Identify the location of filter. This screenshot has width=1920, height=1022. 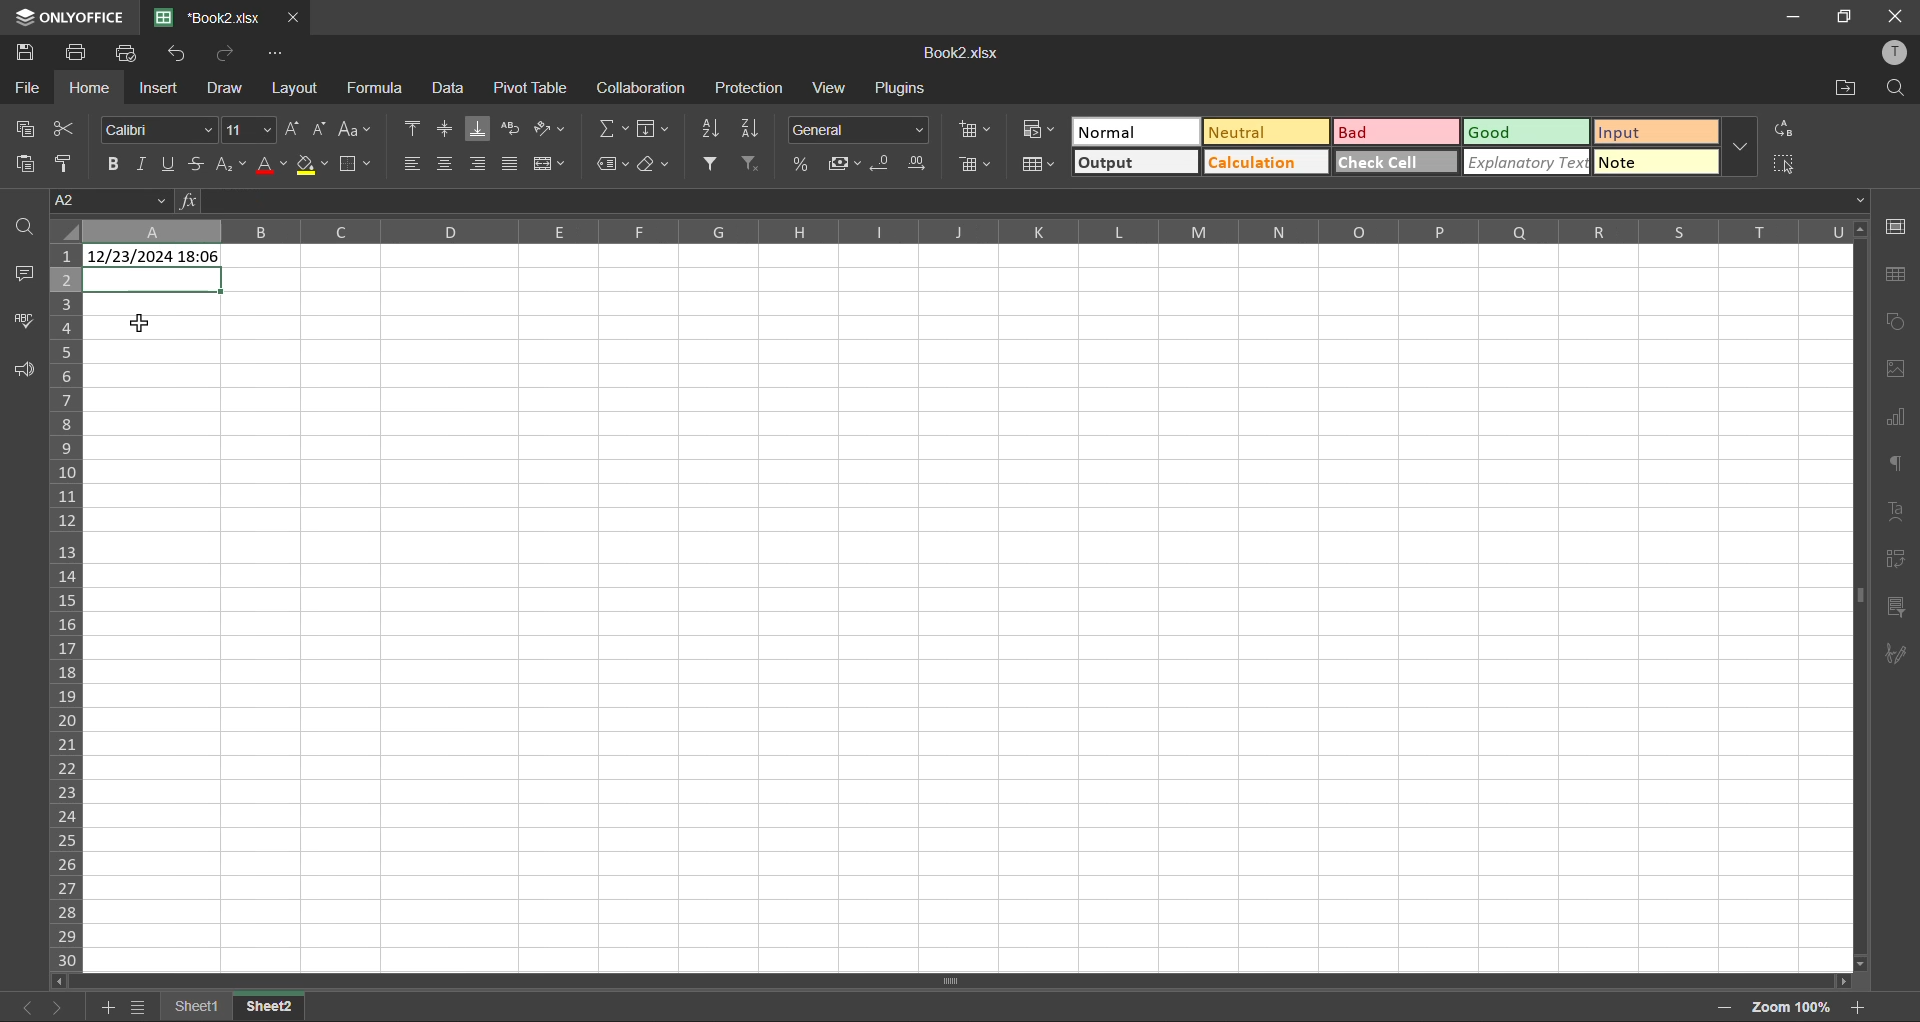
(713, 164).